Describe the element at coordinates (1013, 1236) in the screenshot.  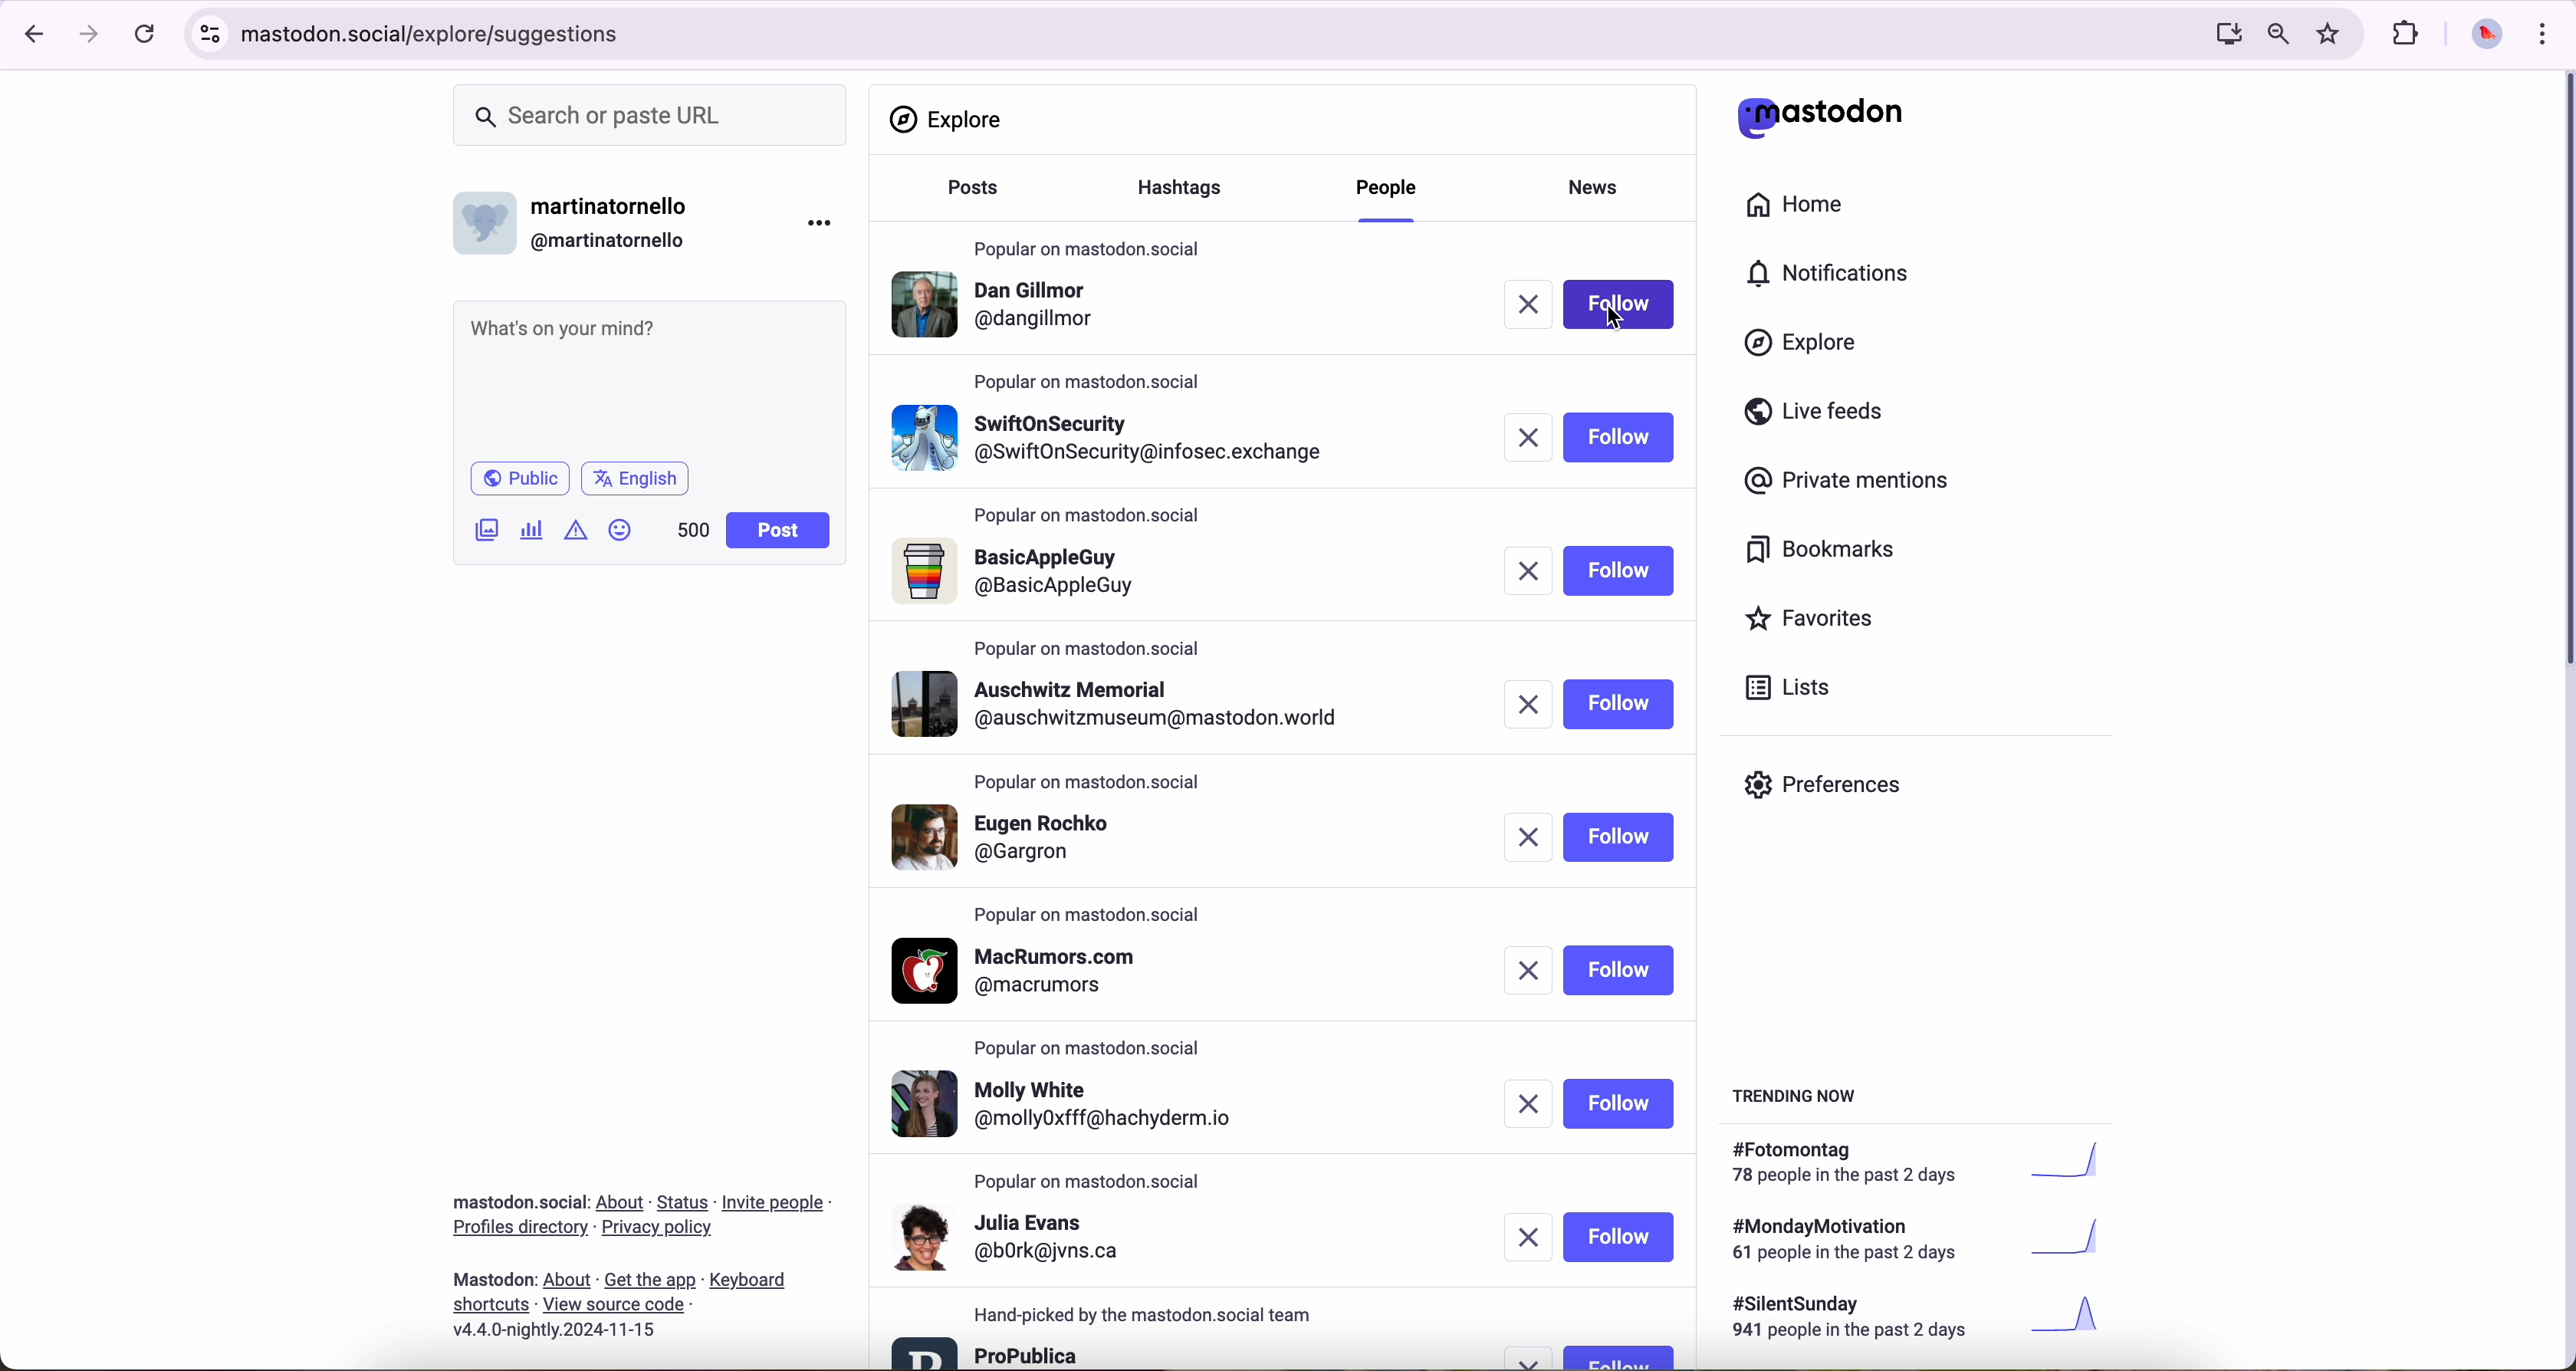
I see `profile` at that location.